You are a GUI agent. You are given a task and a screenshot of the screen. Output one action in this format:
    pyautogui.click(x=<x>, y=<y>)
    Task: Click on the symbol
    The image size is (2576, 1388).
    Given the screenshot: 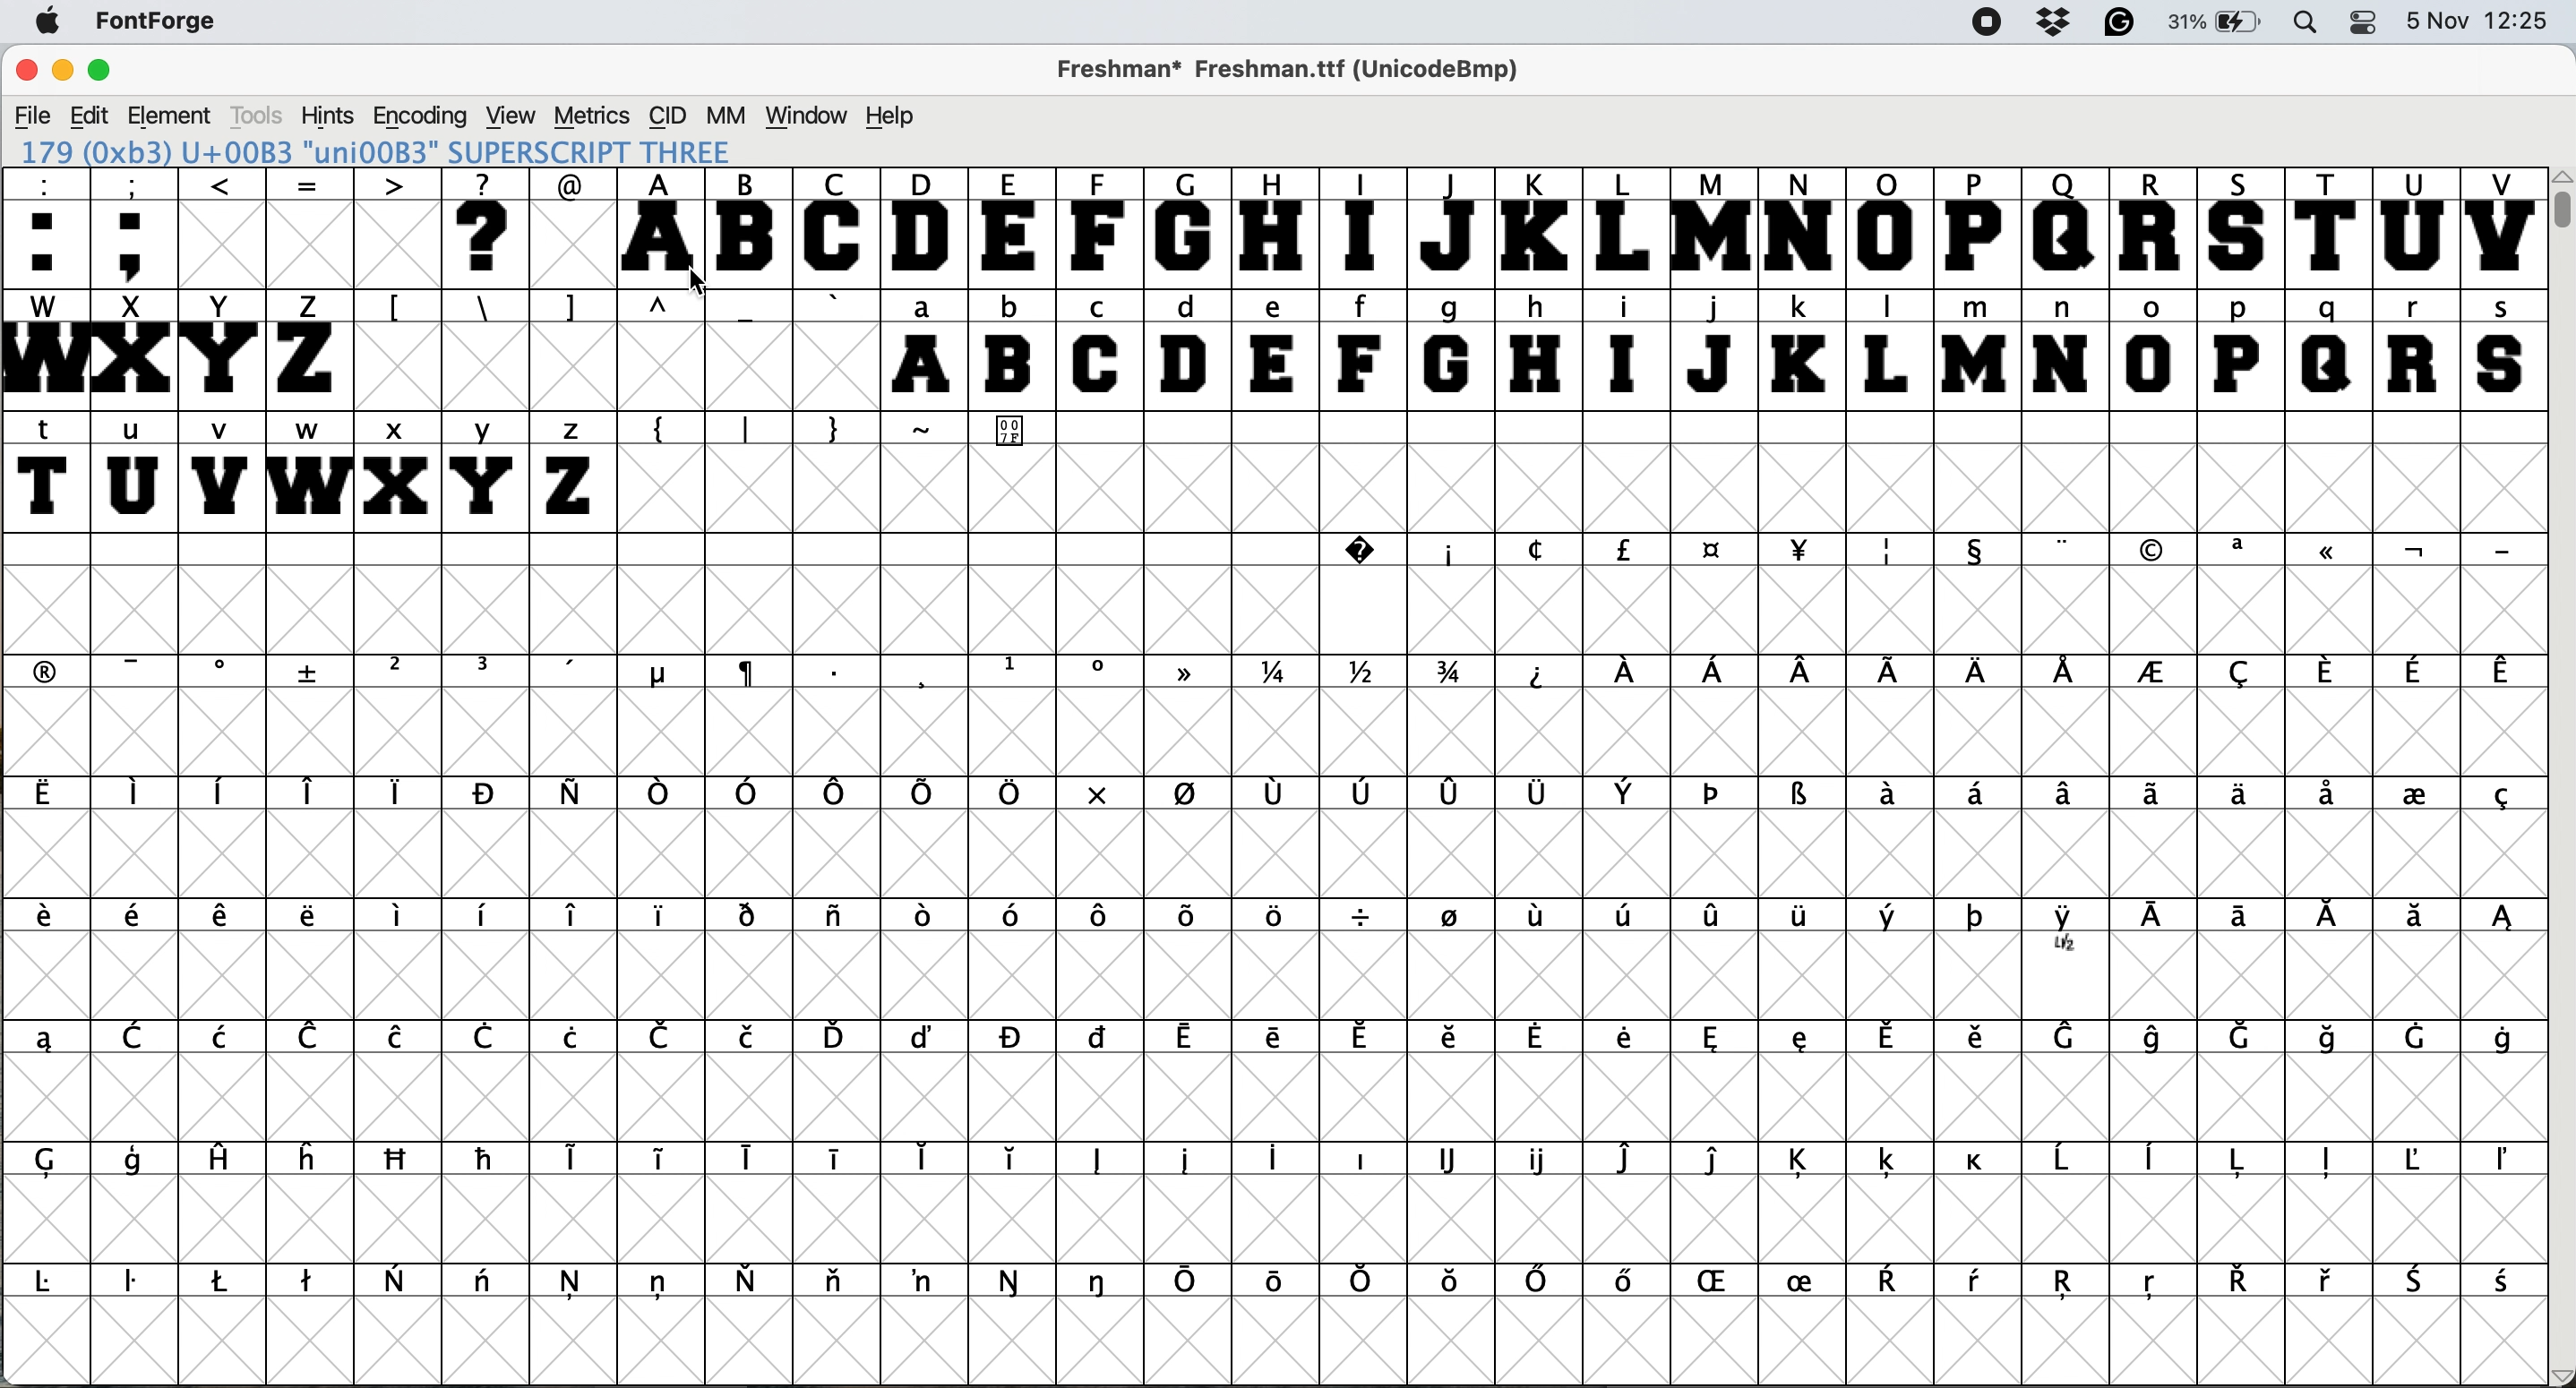 What is the action you would take?
    pyautogui.click(x=2504, y=1037)
    